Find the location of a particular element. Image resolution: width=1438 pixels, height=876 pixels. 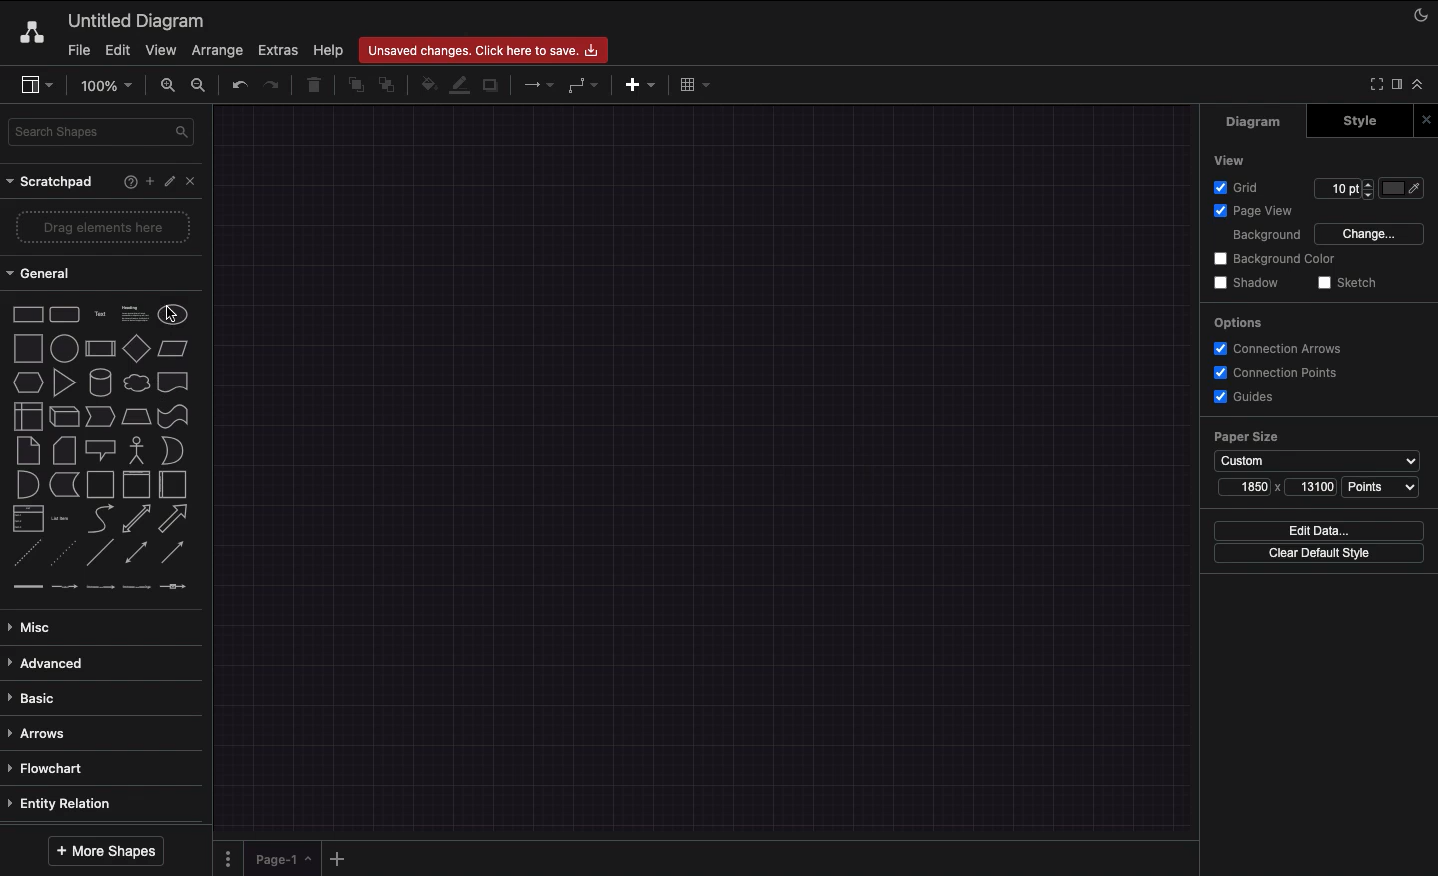

Options is located at coordinates (1236, 322).